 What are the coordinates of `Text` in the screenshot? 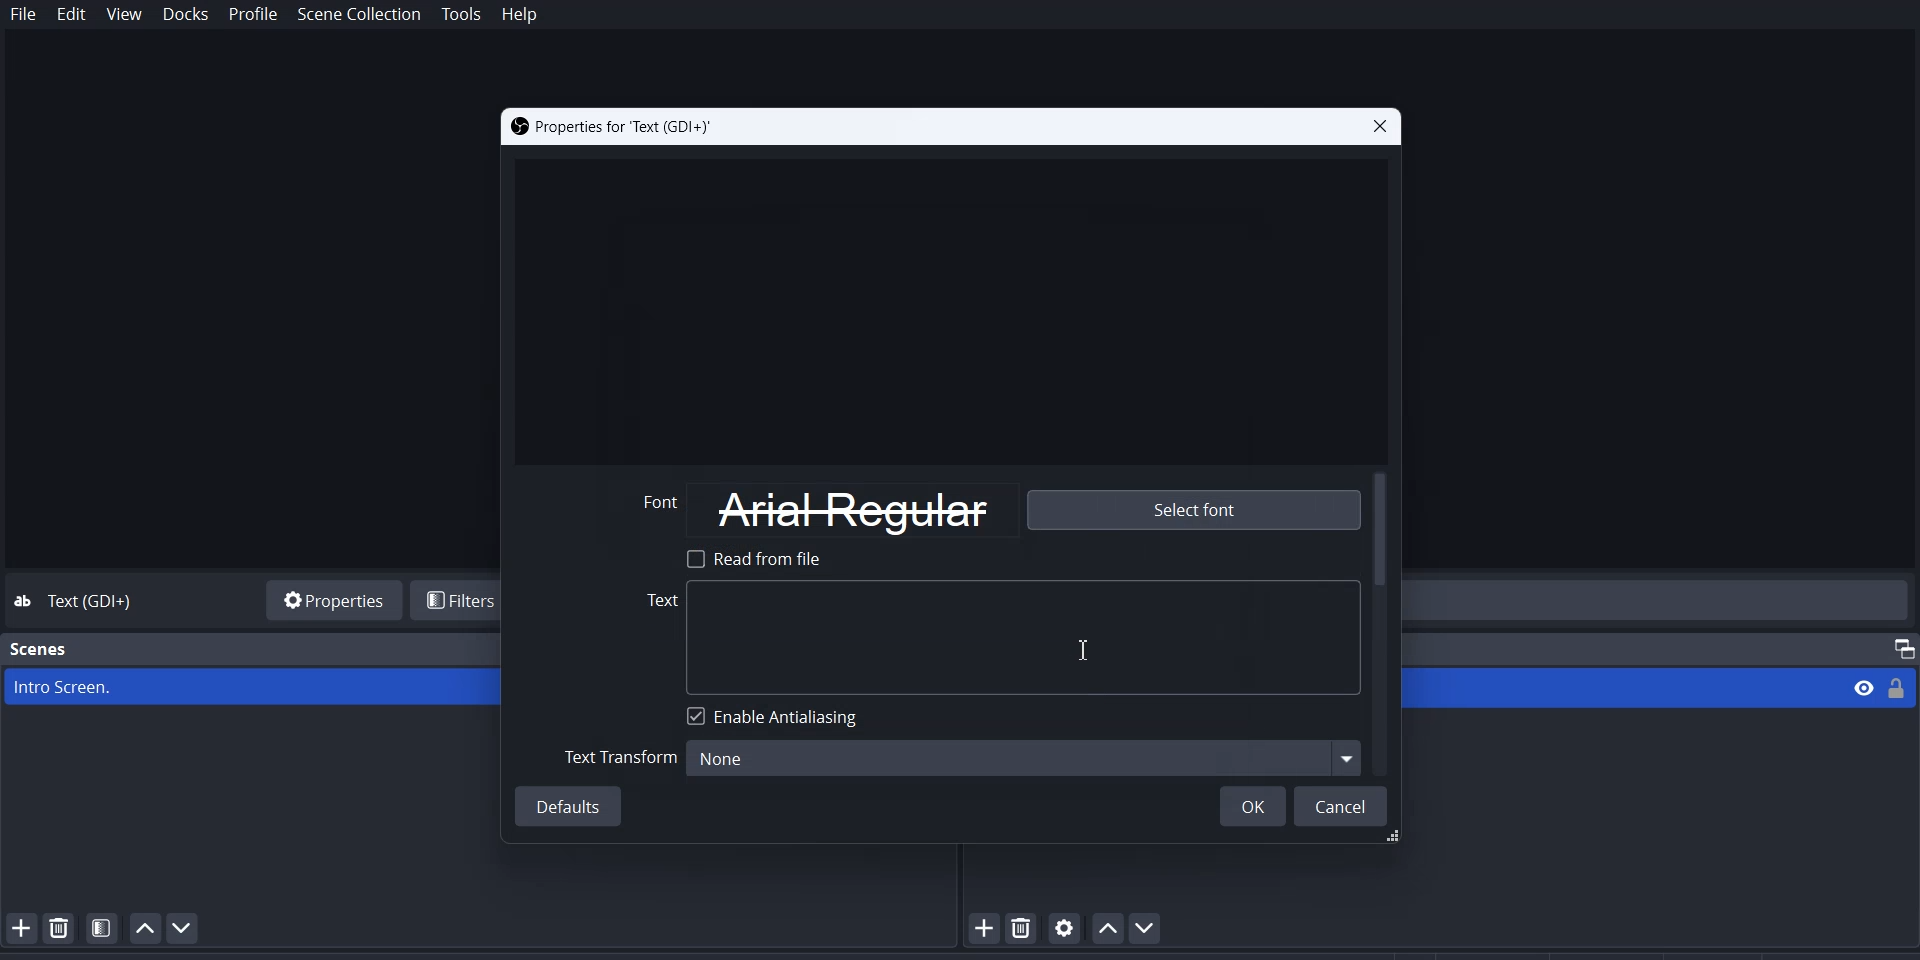 It's located at (96, 602).